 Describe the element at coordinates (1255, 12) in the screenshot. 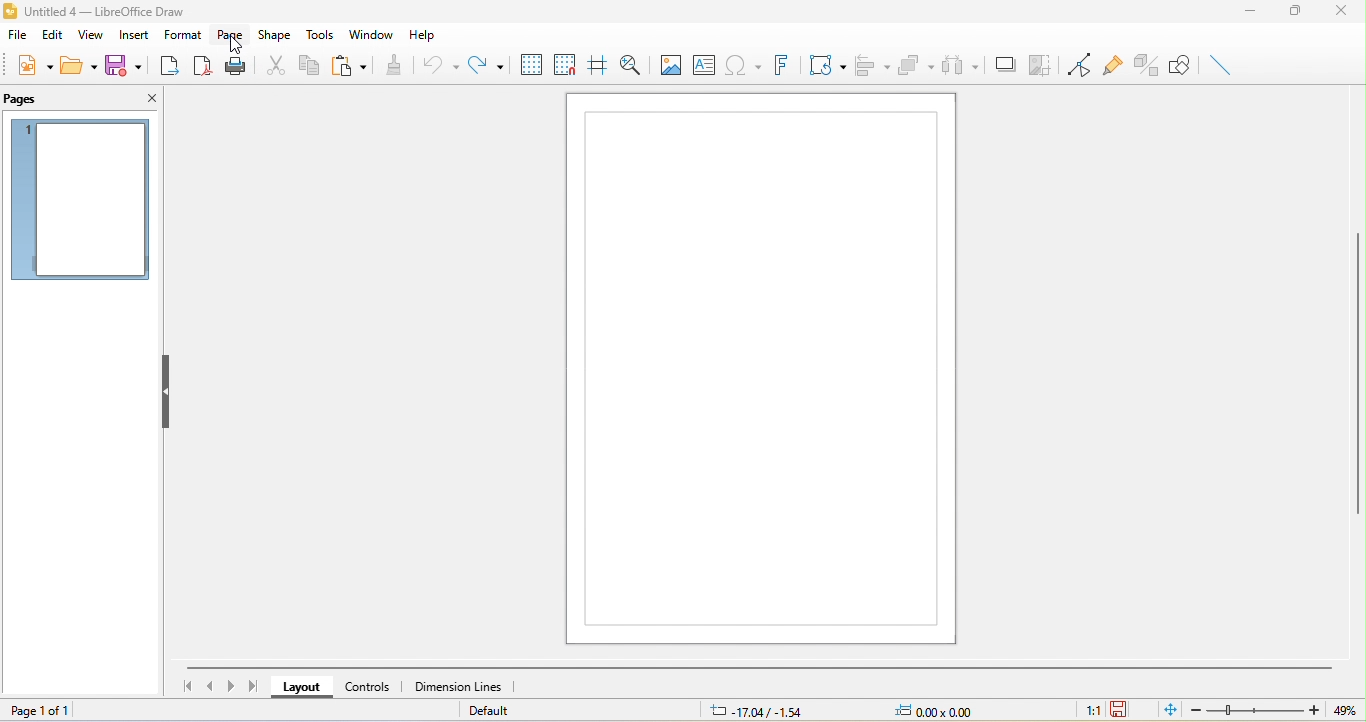

I see `minimize` at that location.